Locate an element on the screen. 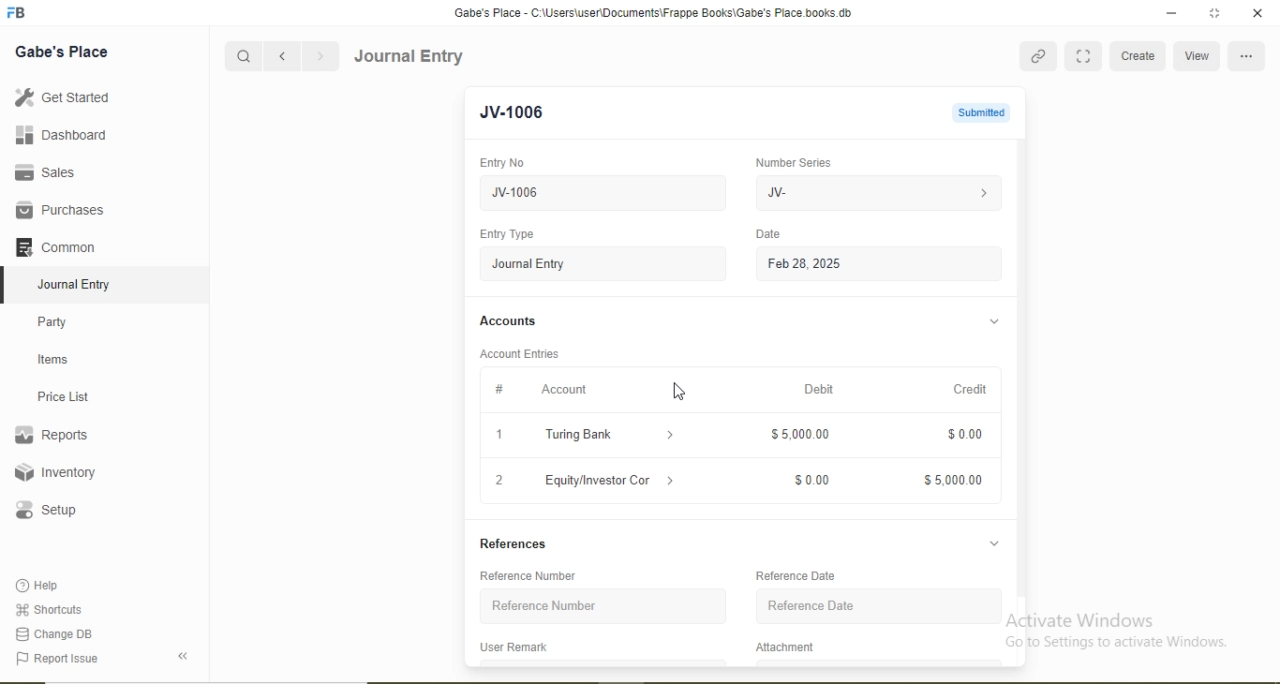 The width and height of the screenshot is (1280, 684). Gabe's Place is located at coordinates (62, 52).